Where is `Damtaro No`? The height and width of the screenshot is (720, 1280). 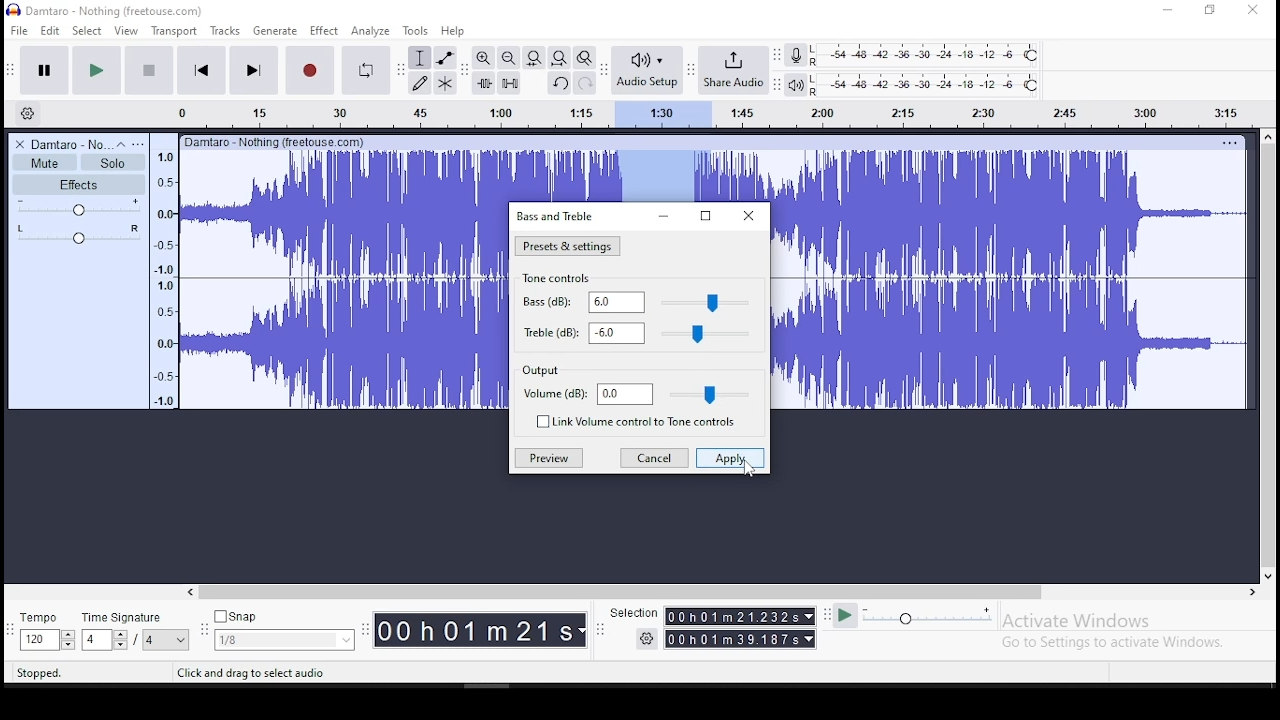
Damtaro No is located at coordinates (70, 144).